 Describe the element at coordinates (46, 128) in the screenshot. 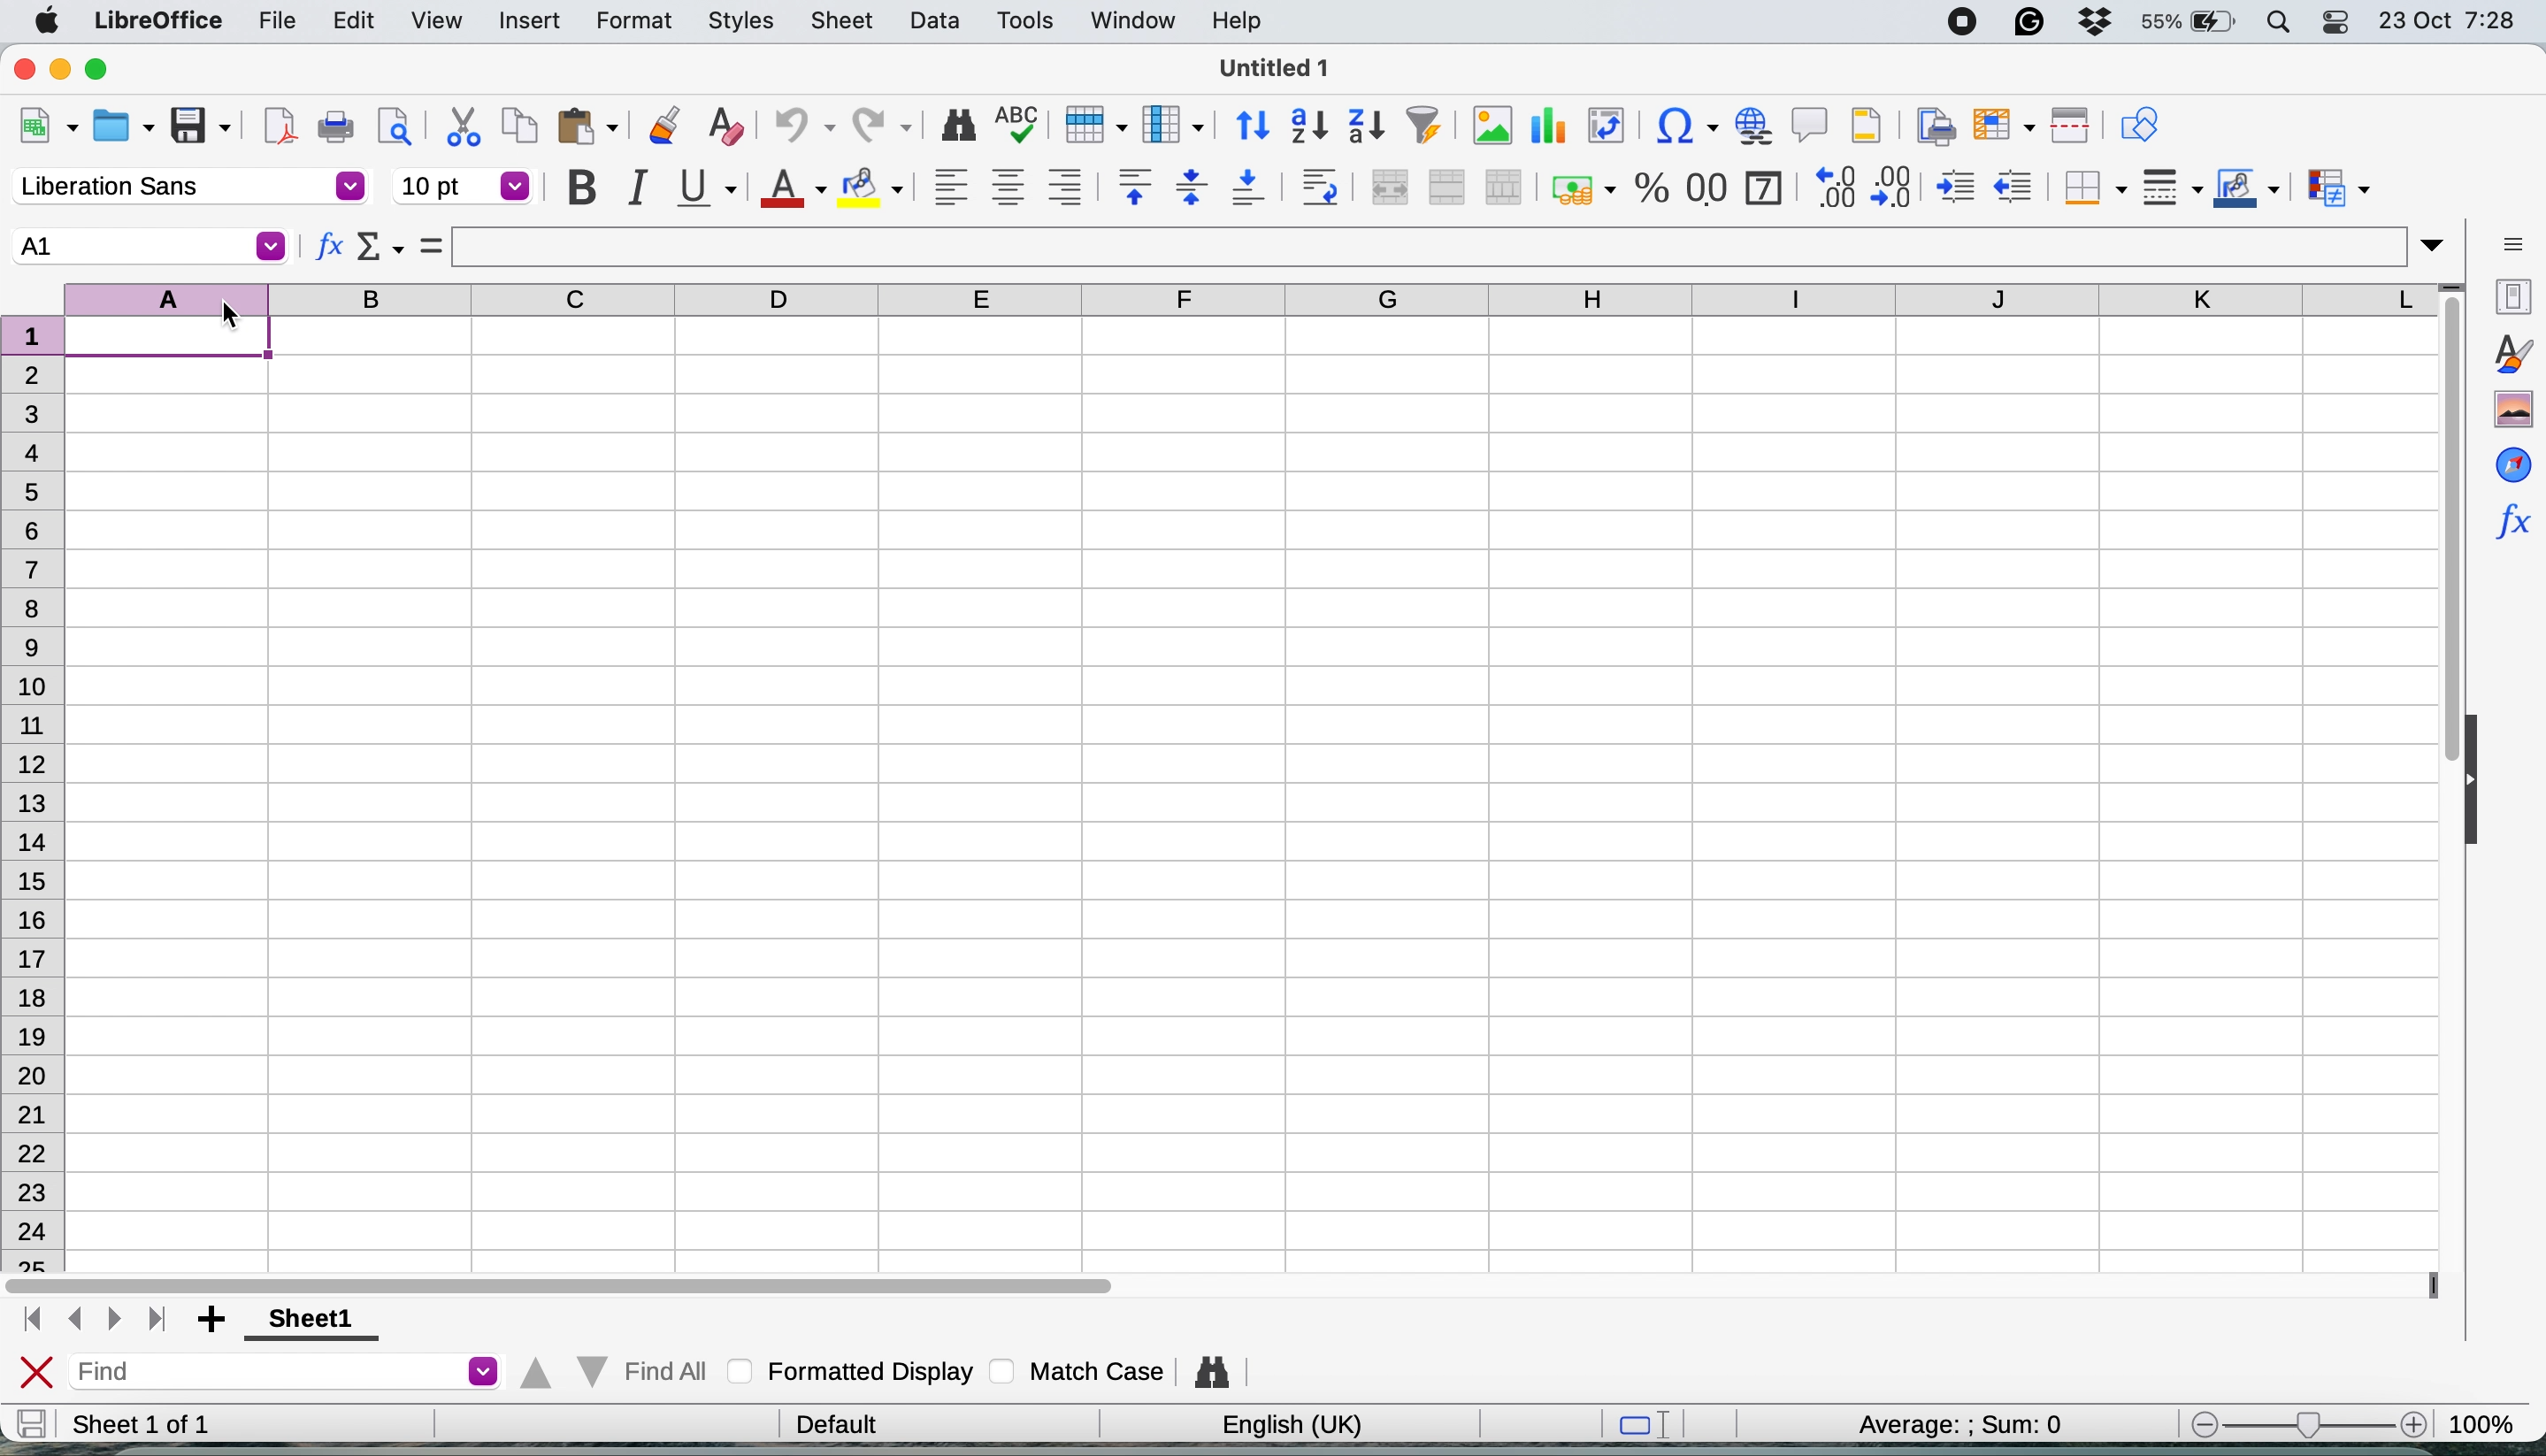

I see `new` at that location.